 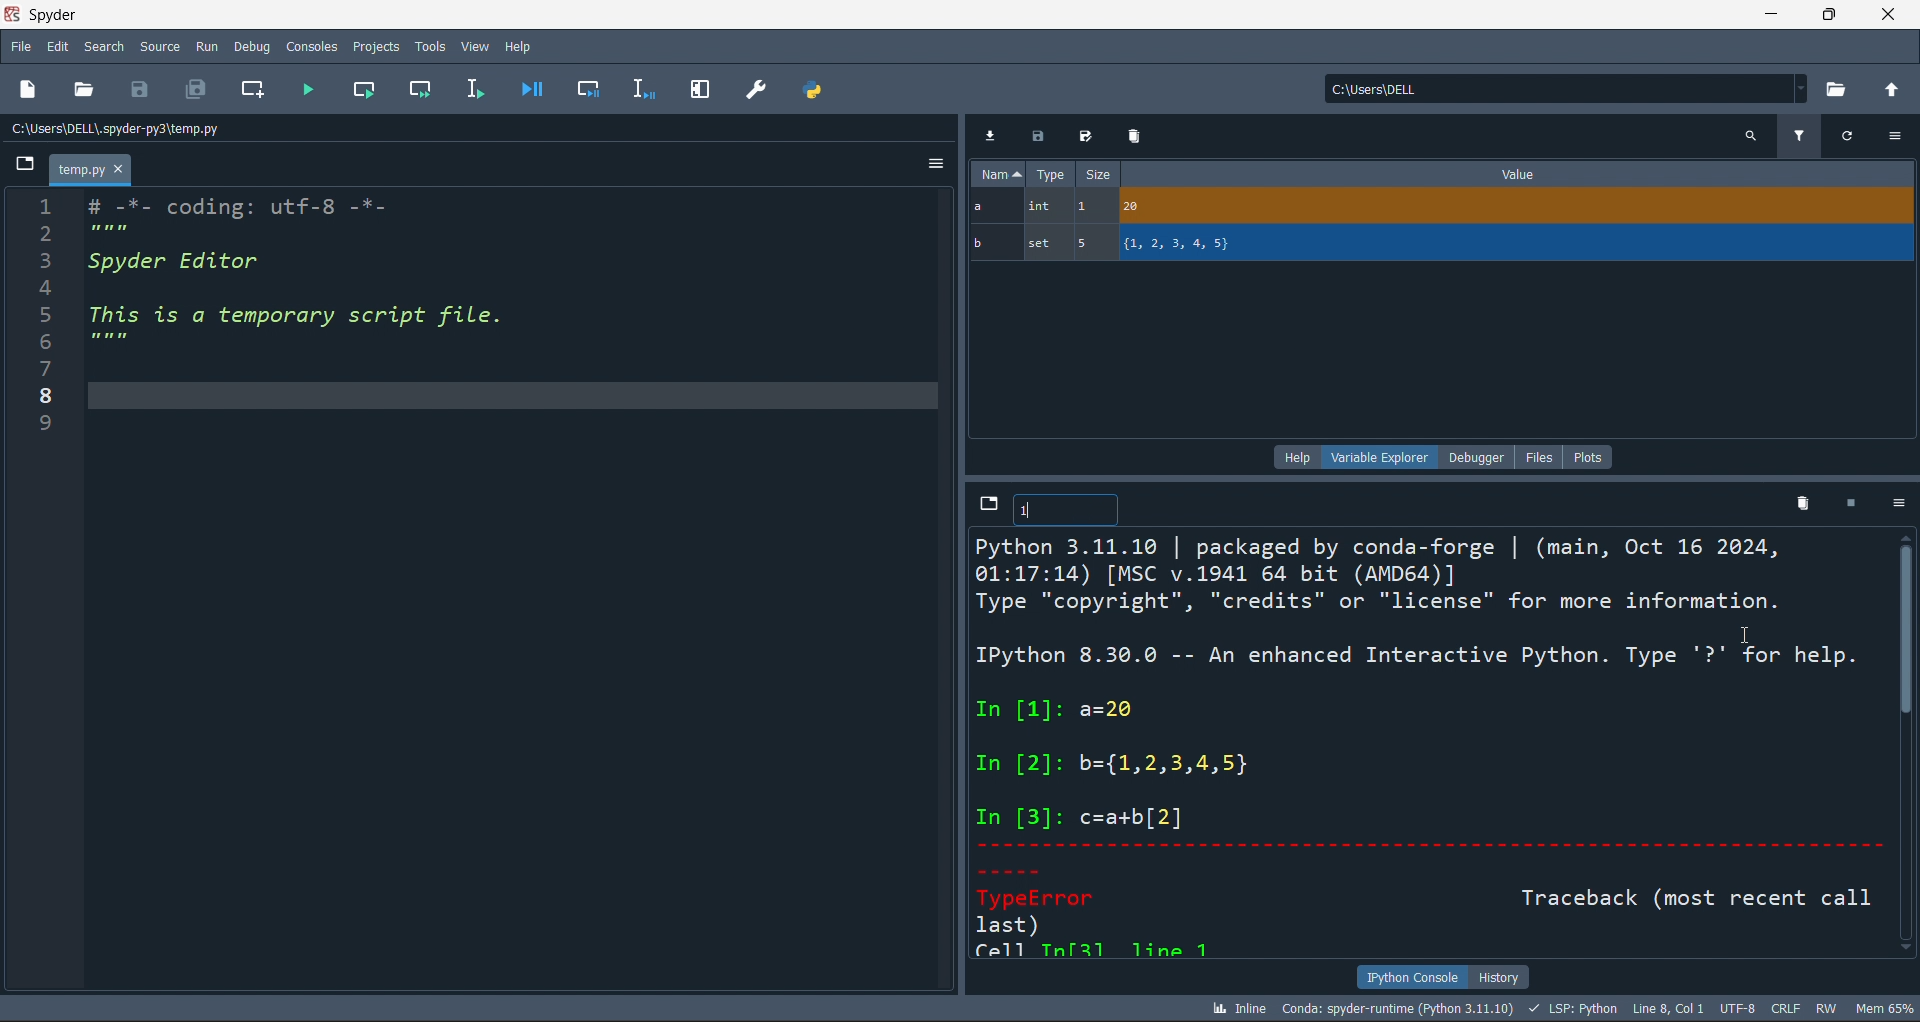 I want to click on 1, so click(x=1034, y=512).